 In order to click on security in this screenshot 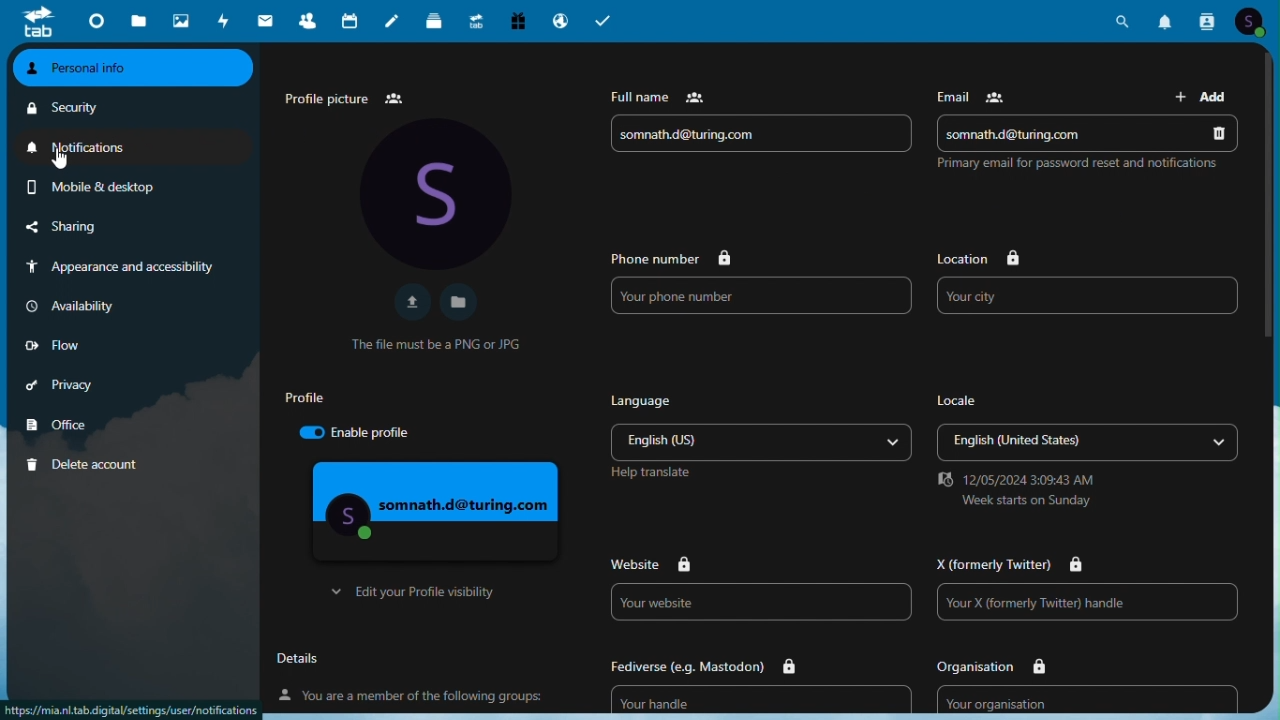, I will do `click(69, 109)`.